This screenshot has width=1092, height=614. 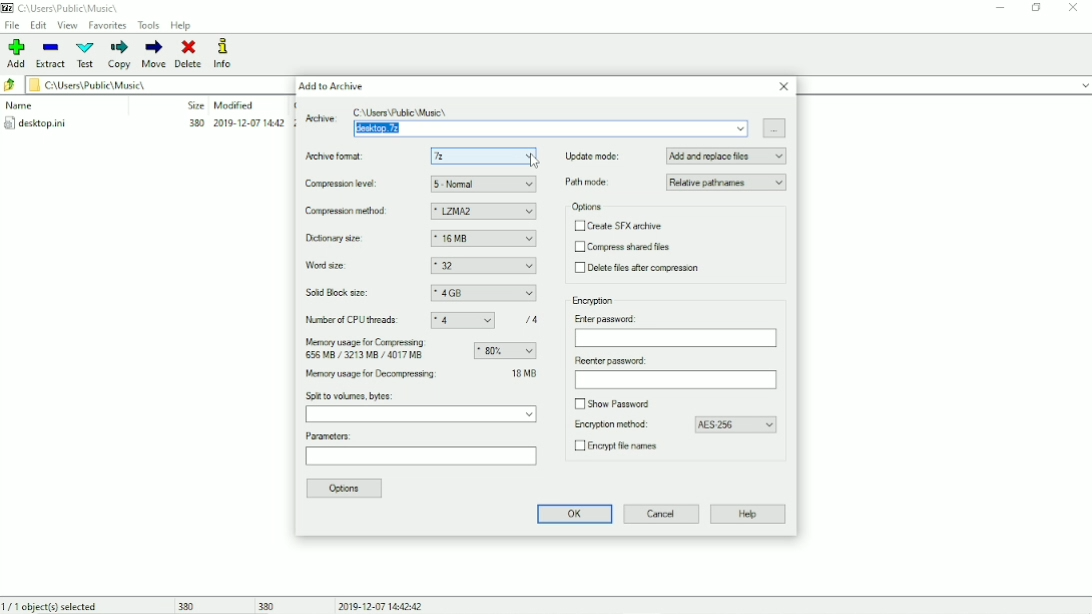 I want to click on Add, so click(x=17, y=53).